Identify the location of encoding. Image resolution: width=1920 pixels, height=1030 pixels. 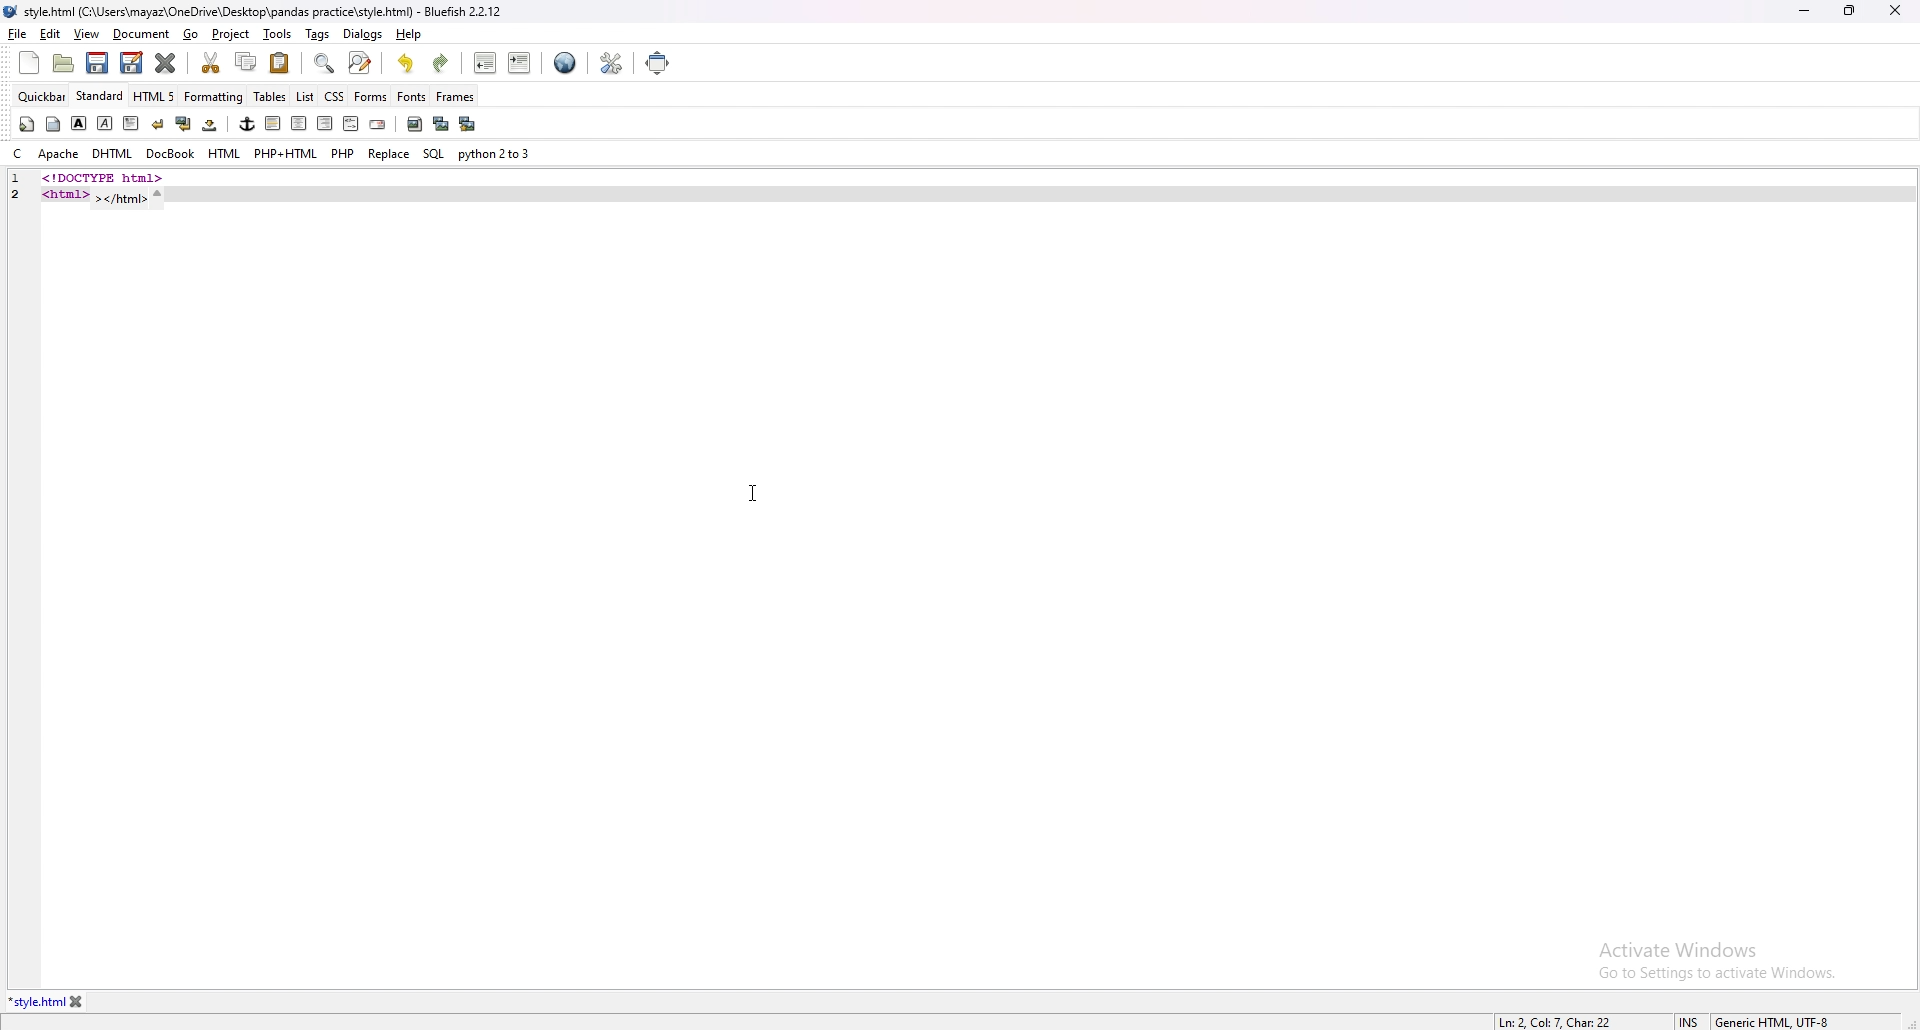
(1772, 1020).